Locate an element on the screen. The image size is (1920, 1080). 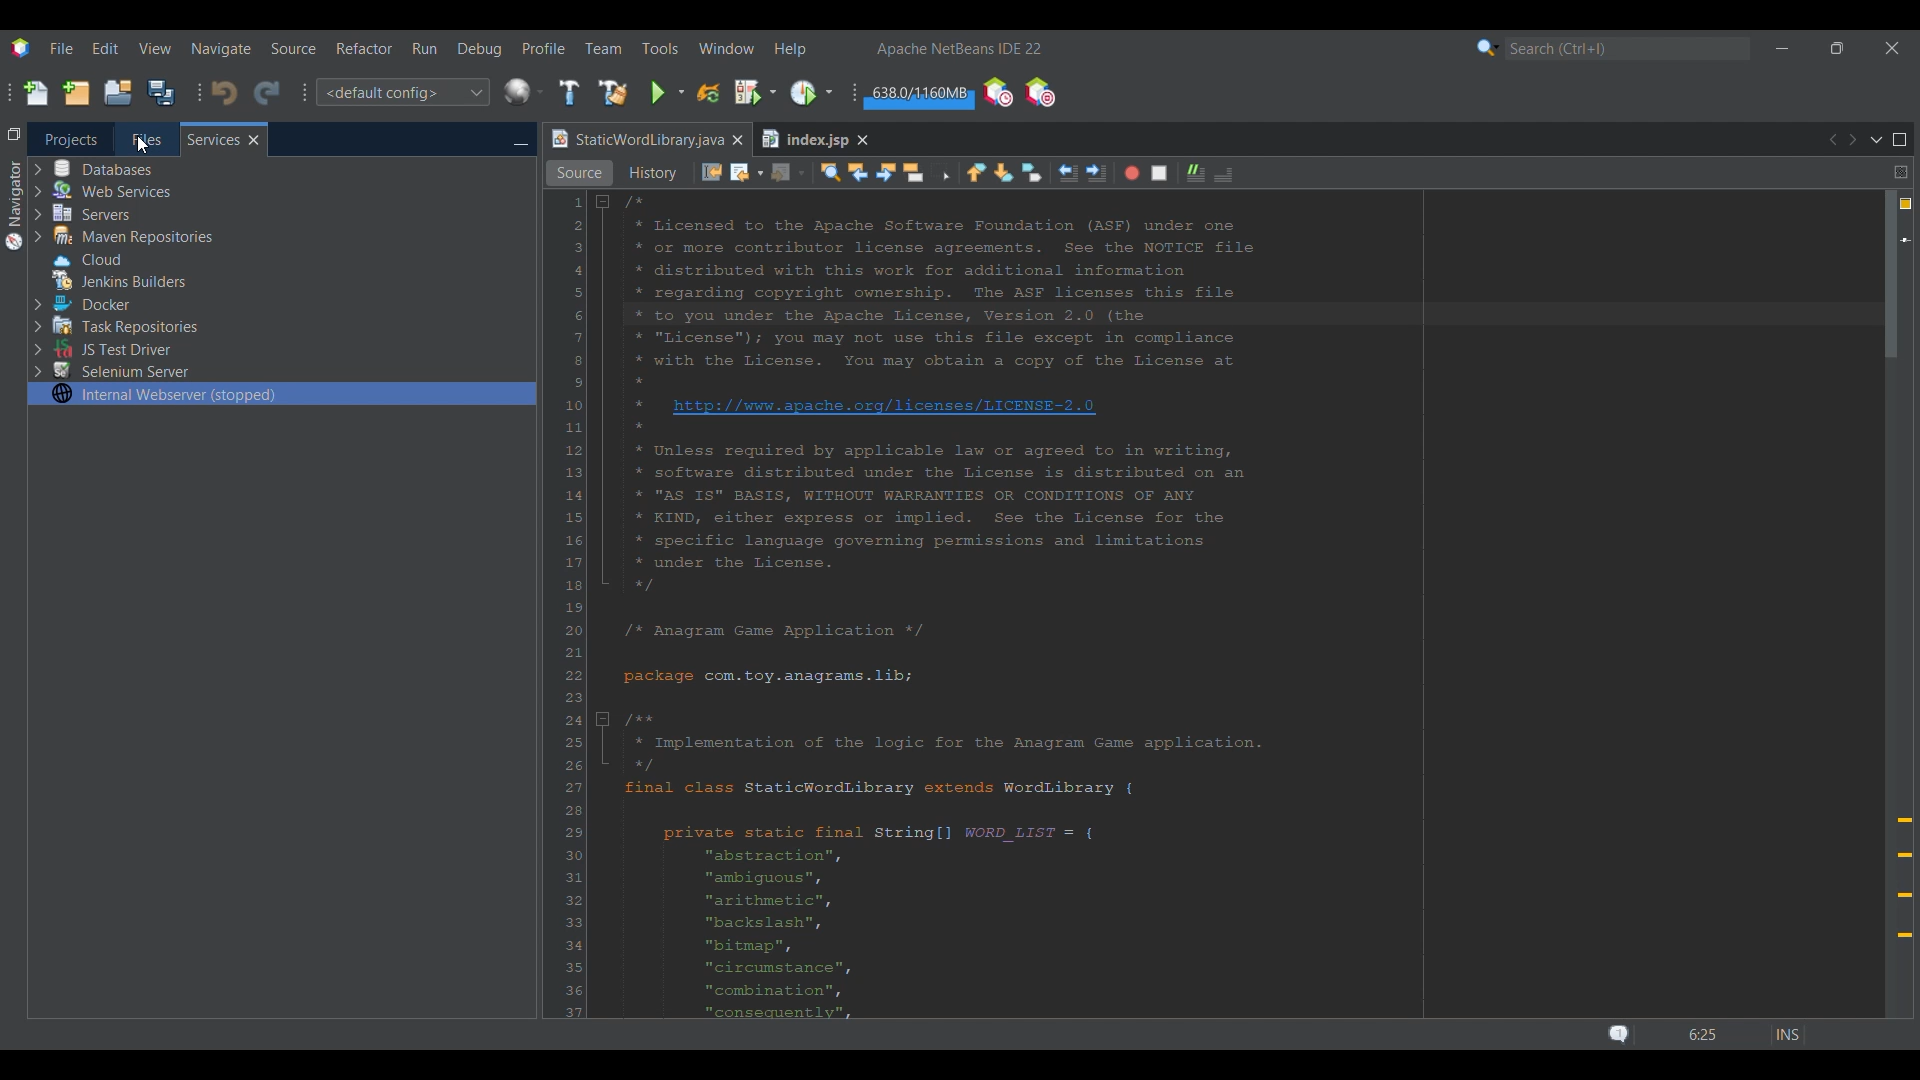
Restore window group is located at coordinates (14, 133).